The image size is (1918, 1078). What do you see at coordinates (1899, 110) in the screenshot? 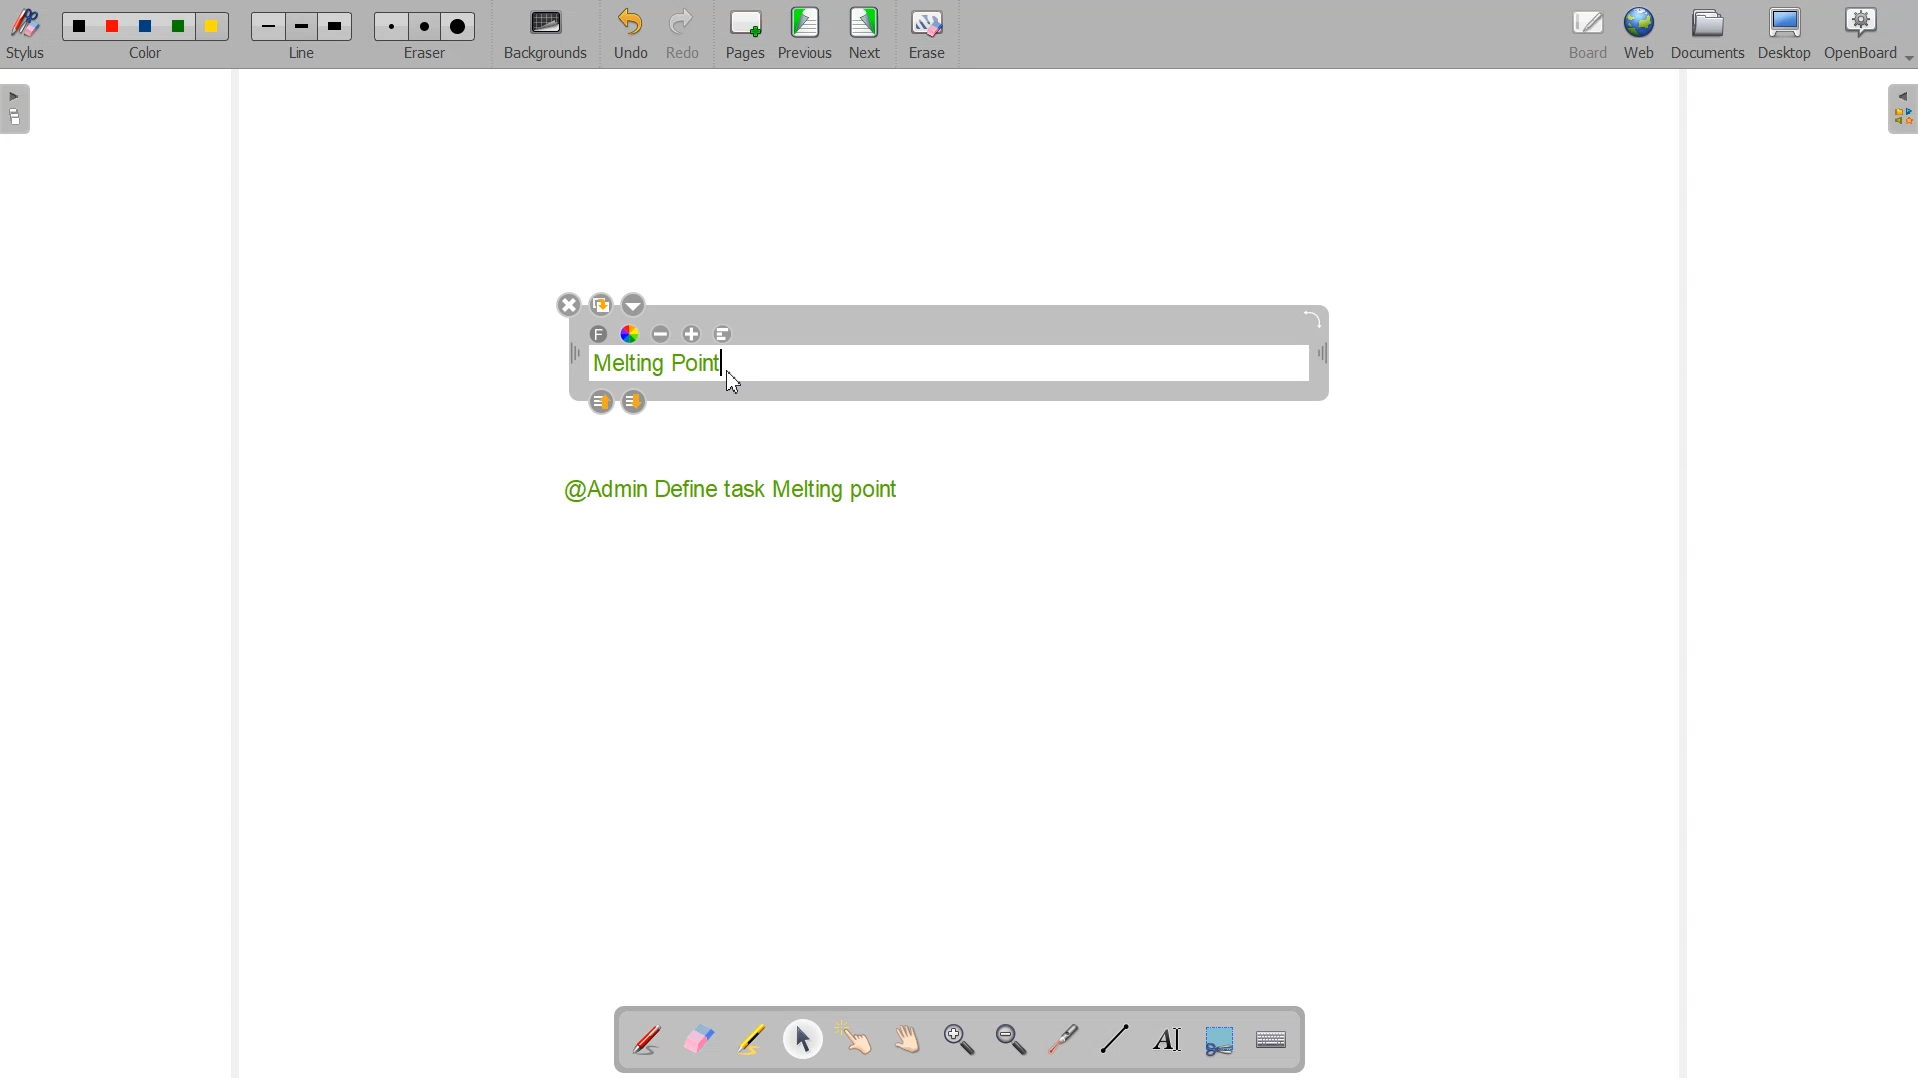
I see `Sidebar` at bounding box center [1899, 110].